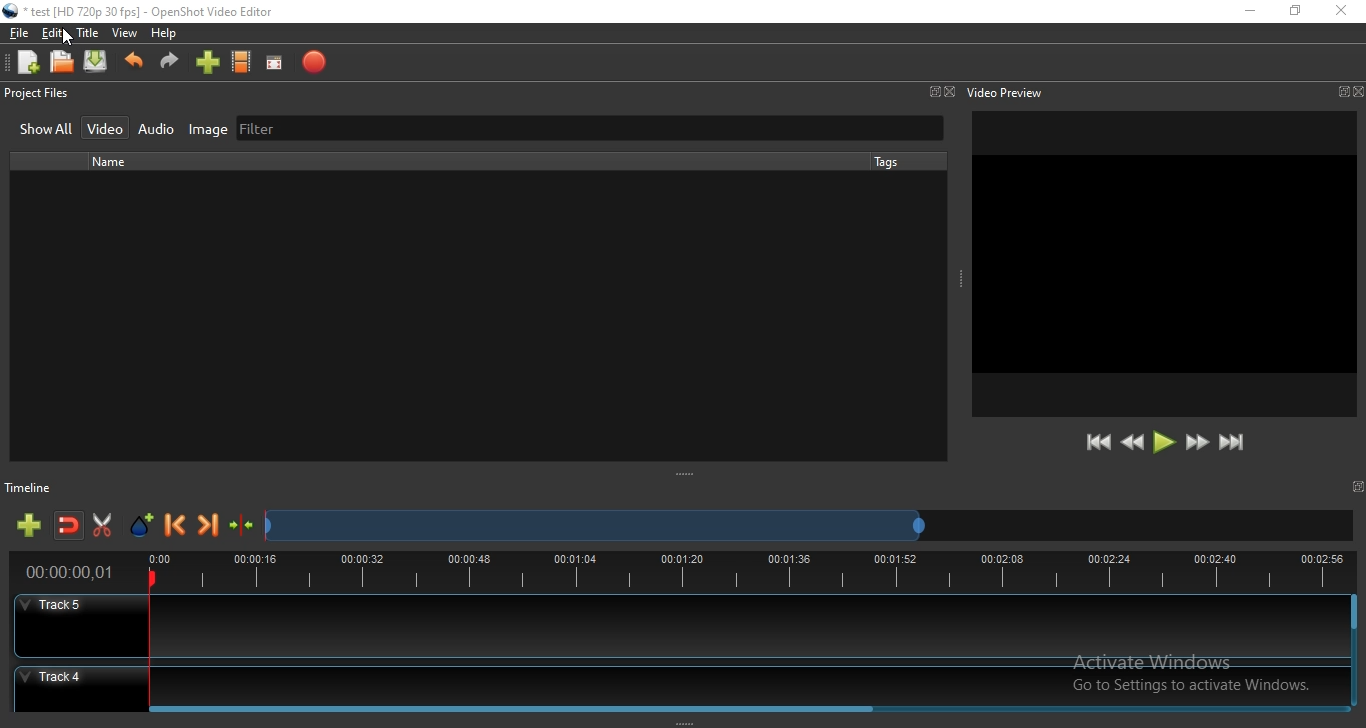 The image size is (1366, 728). What do you see at coordinates (687, 476) in the screenshot?
I see `adjust window` at bounding box center [687, 476].